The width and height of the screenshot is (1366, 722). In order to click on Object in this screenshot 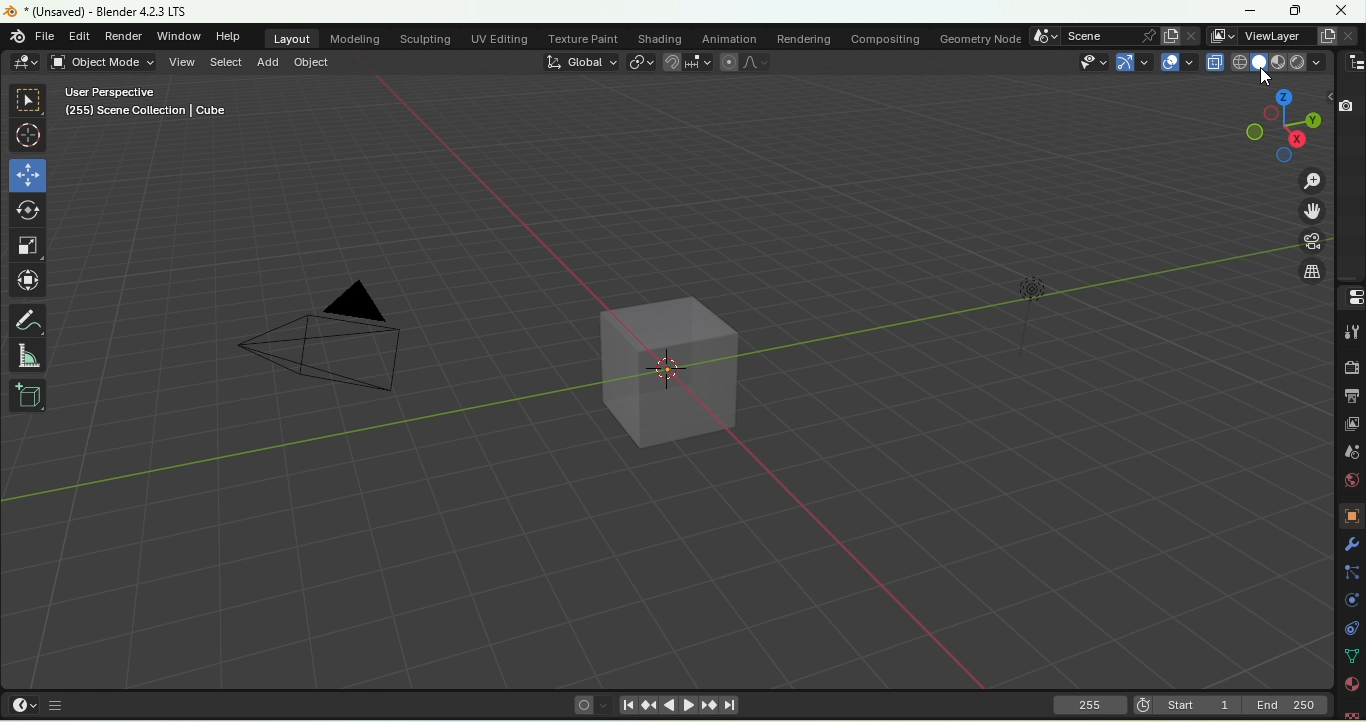, I will do `click(1347, 515)`.